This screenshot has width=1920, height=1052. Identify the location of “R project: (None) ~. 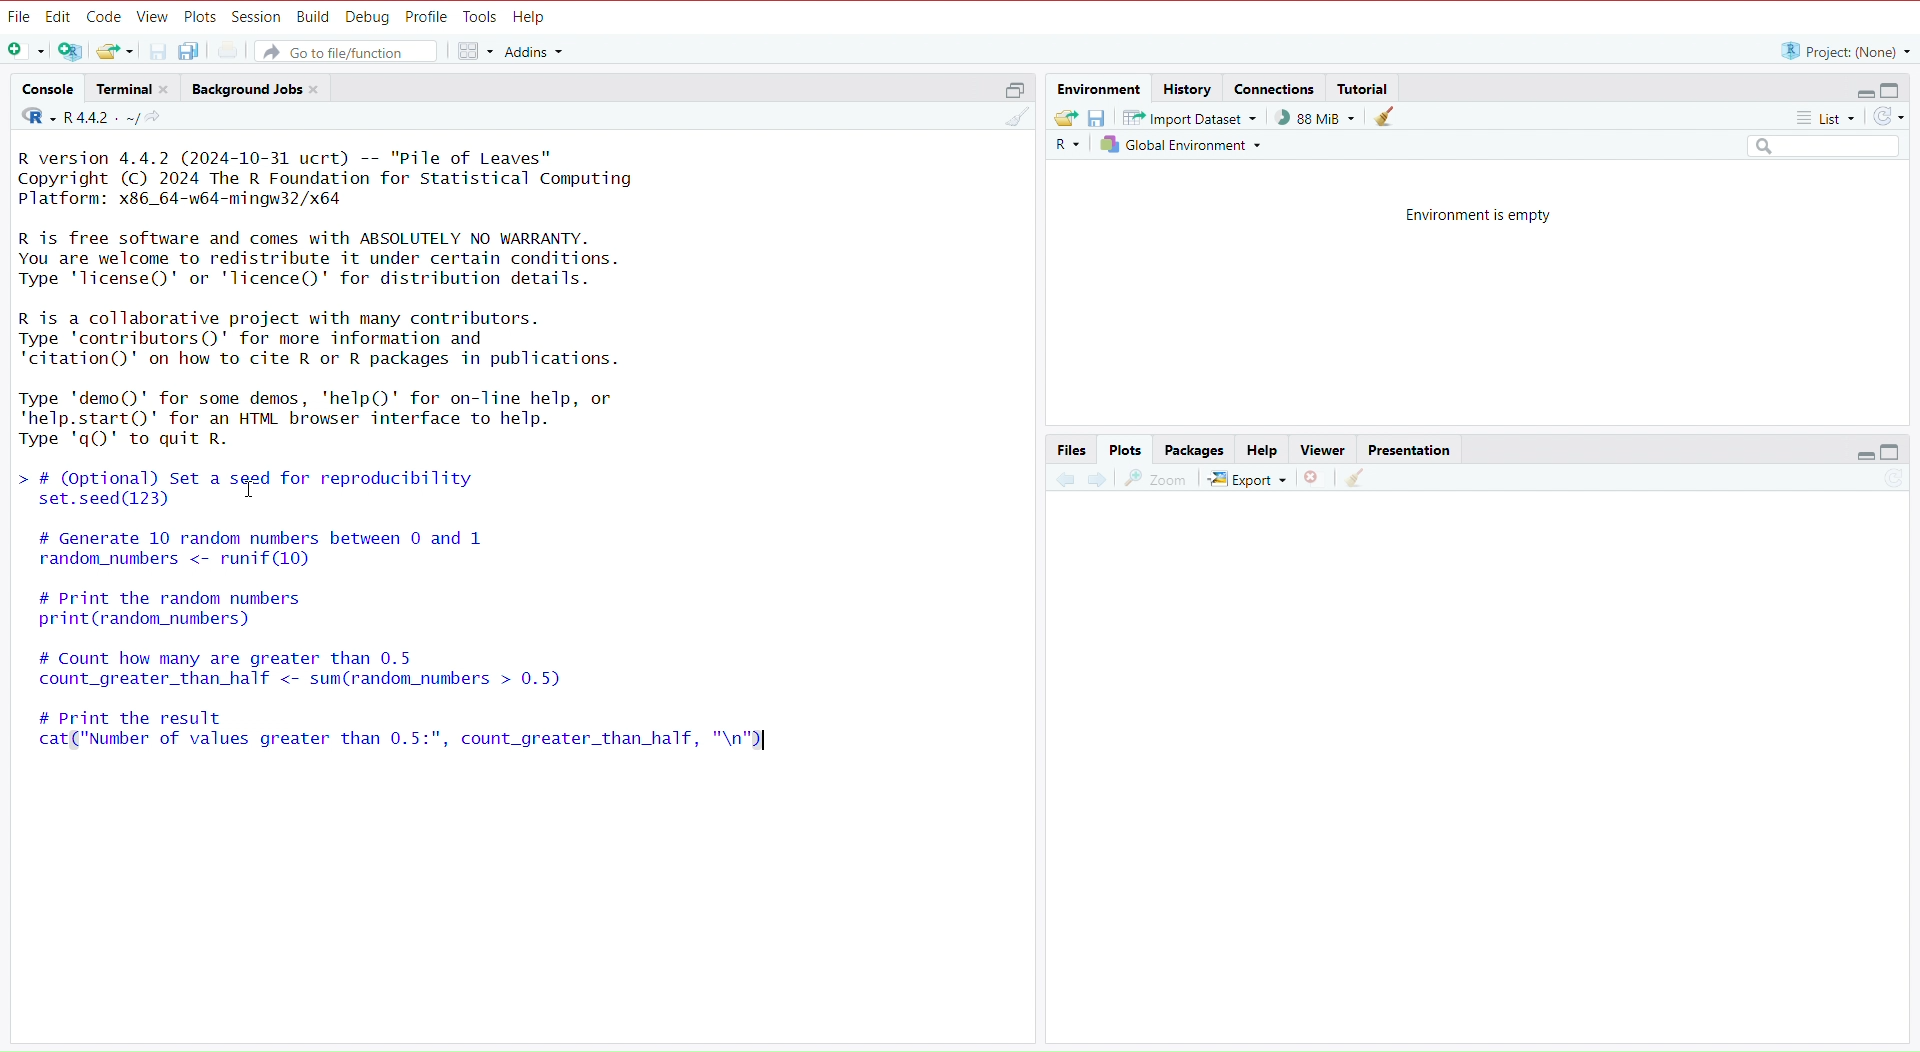
(1846, 48).